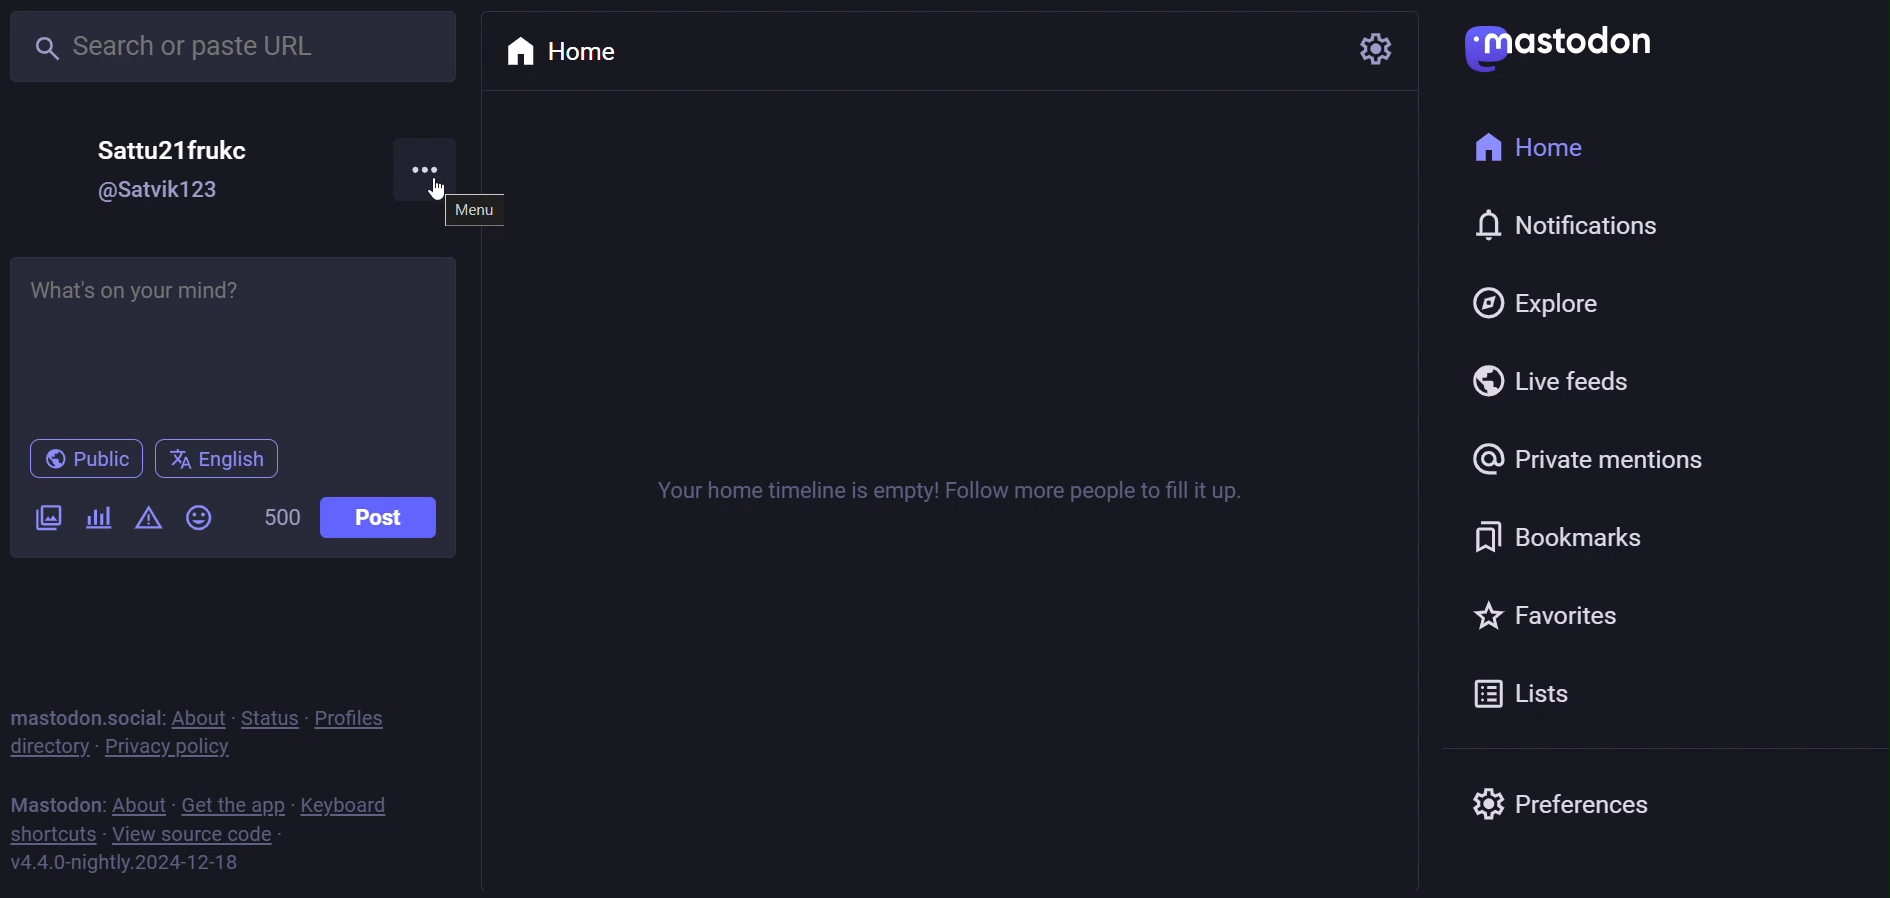 The height and width of the screenshot is (898, 1890). What do you see at coordinates (279, 513) in the screenshot?
I see `500` at bounding box center [279, 513].